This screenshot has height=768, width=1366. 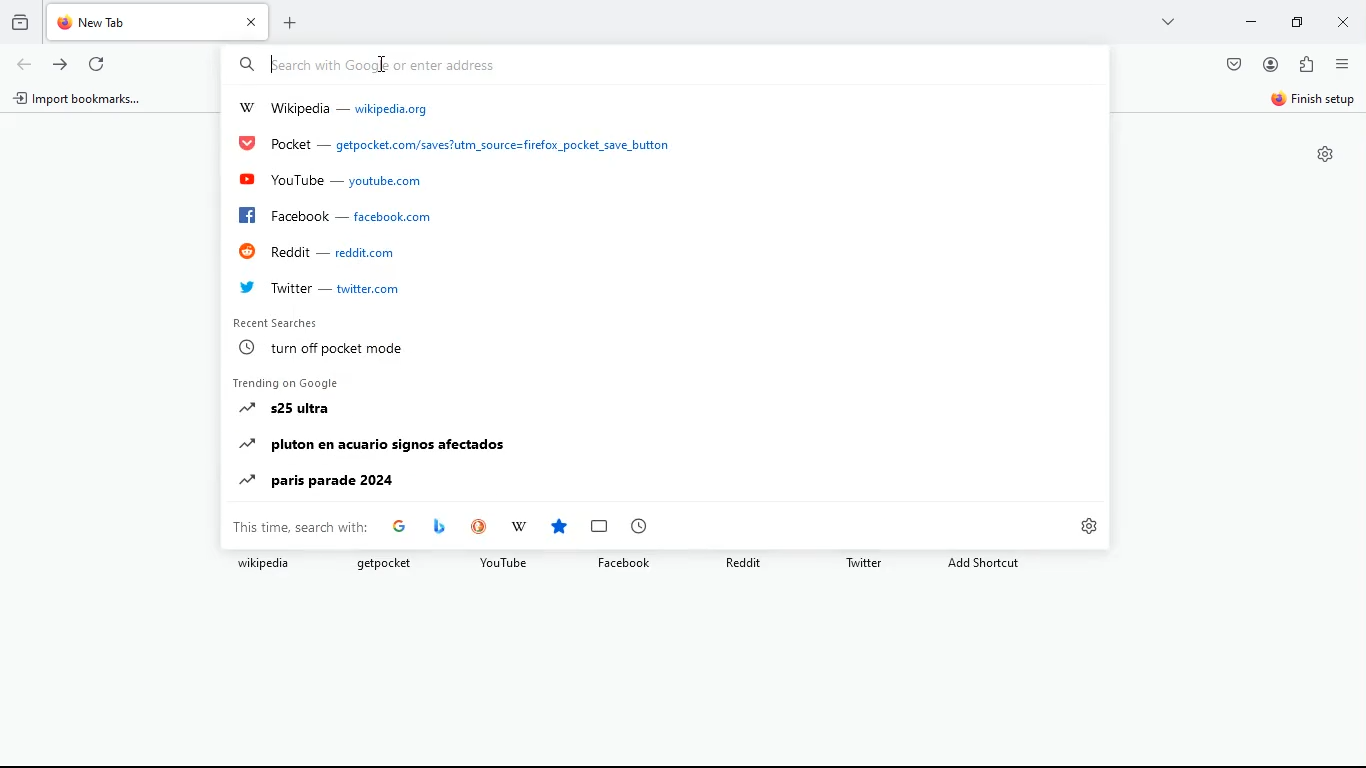 What do you see at coordinates (282, 407) in the screenshot?
I see `»" 525 ultra` at bounding box center [282, 407].